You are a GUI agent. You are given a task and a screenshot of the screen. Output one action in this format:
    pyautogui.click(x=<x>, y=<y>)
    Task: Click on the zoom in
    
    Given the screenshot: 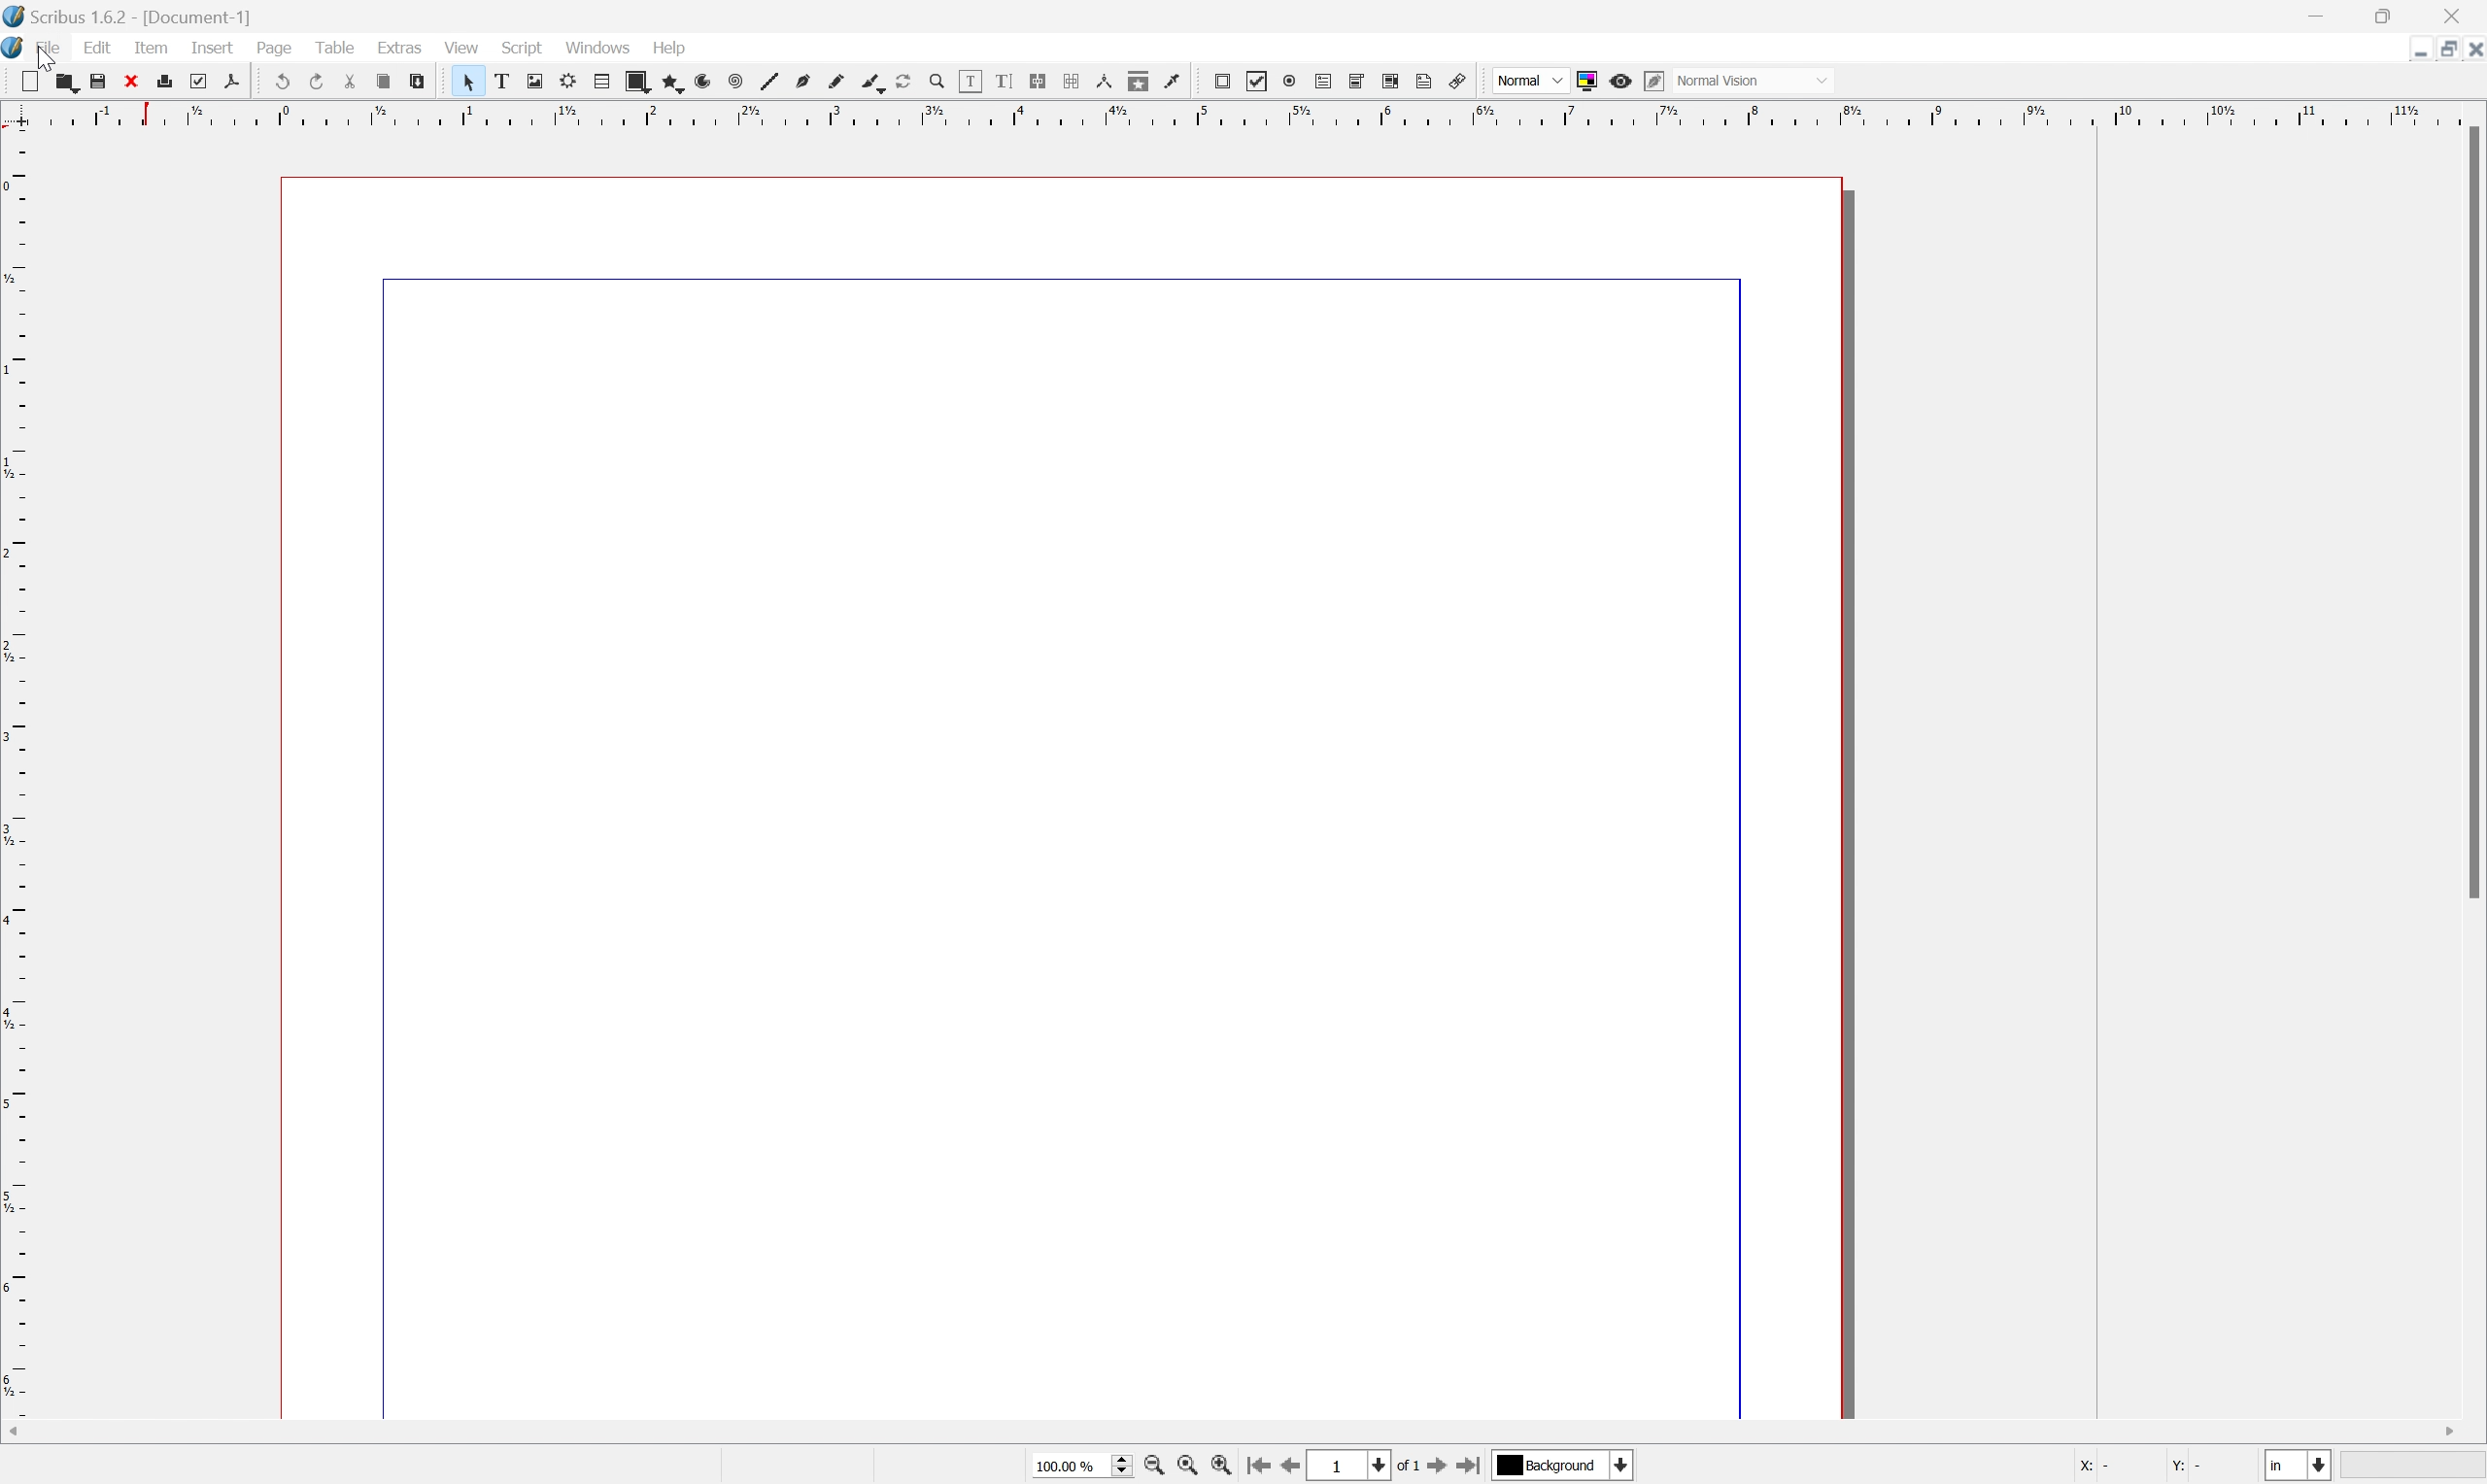 What is the action you would take?
    pyautogui.click(x=1227, y=1467)
    